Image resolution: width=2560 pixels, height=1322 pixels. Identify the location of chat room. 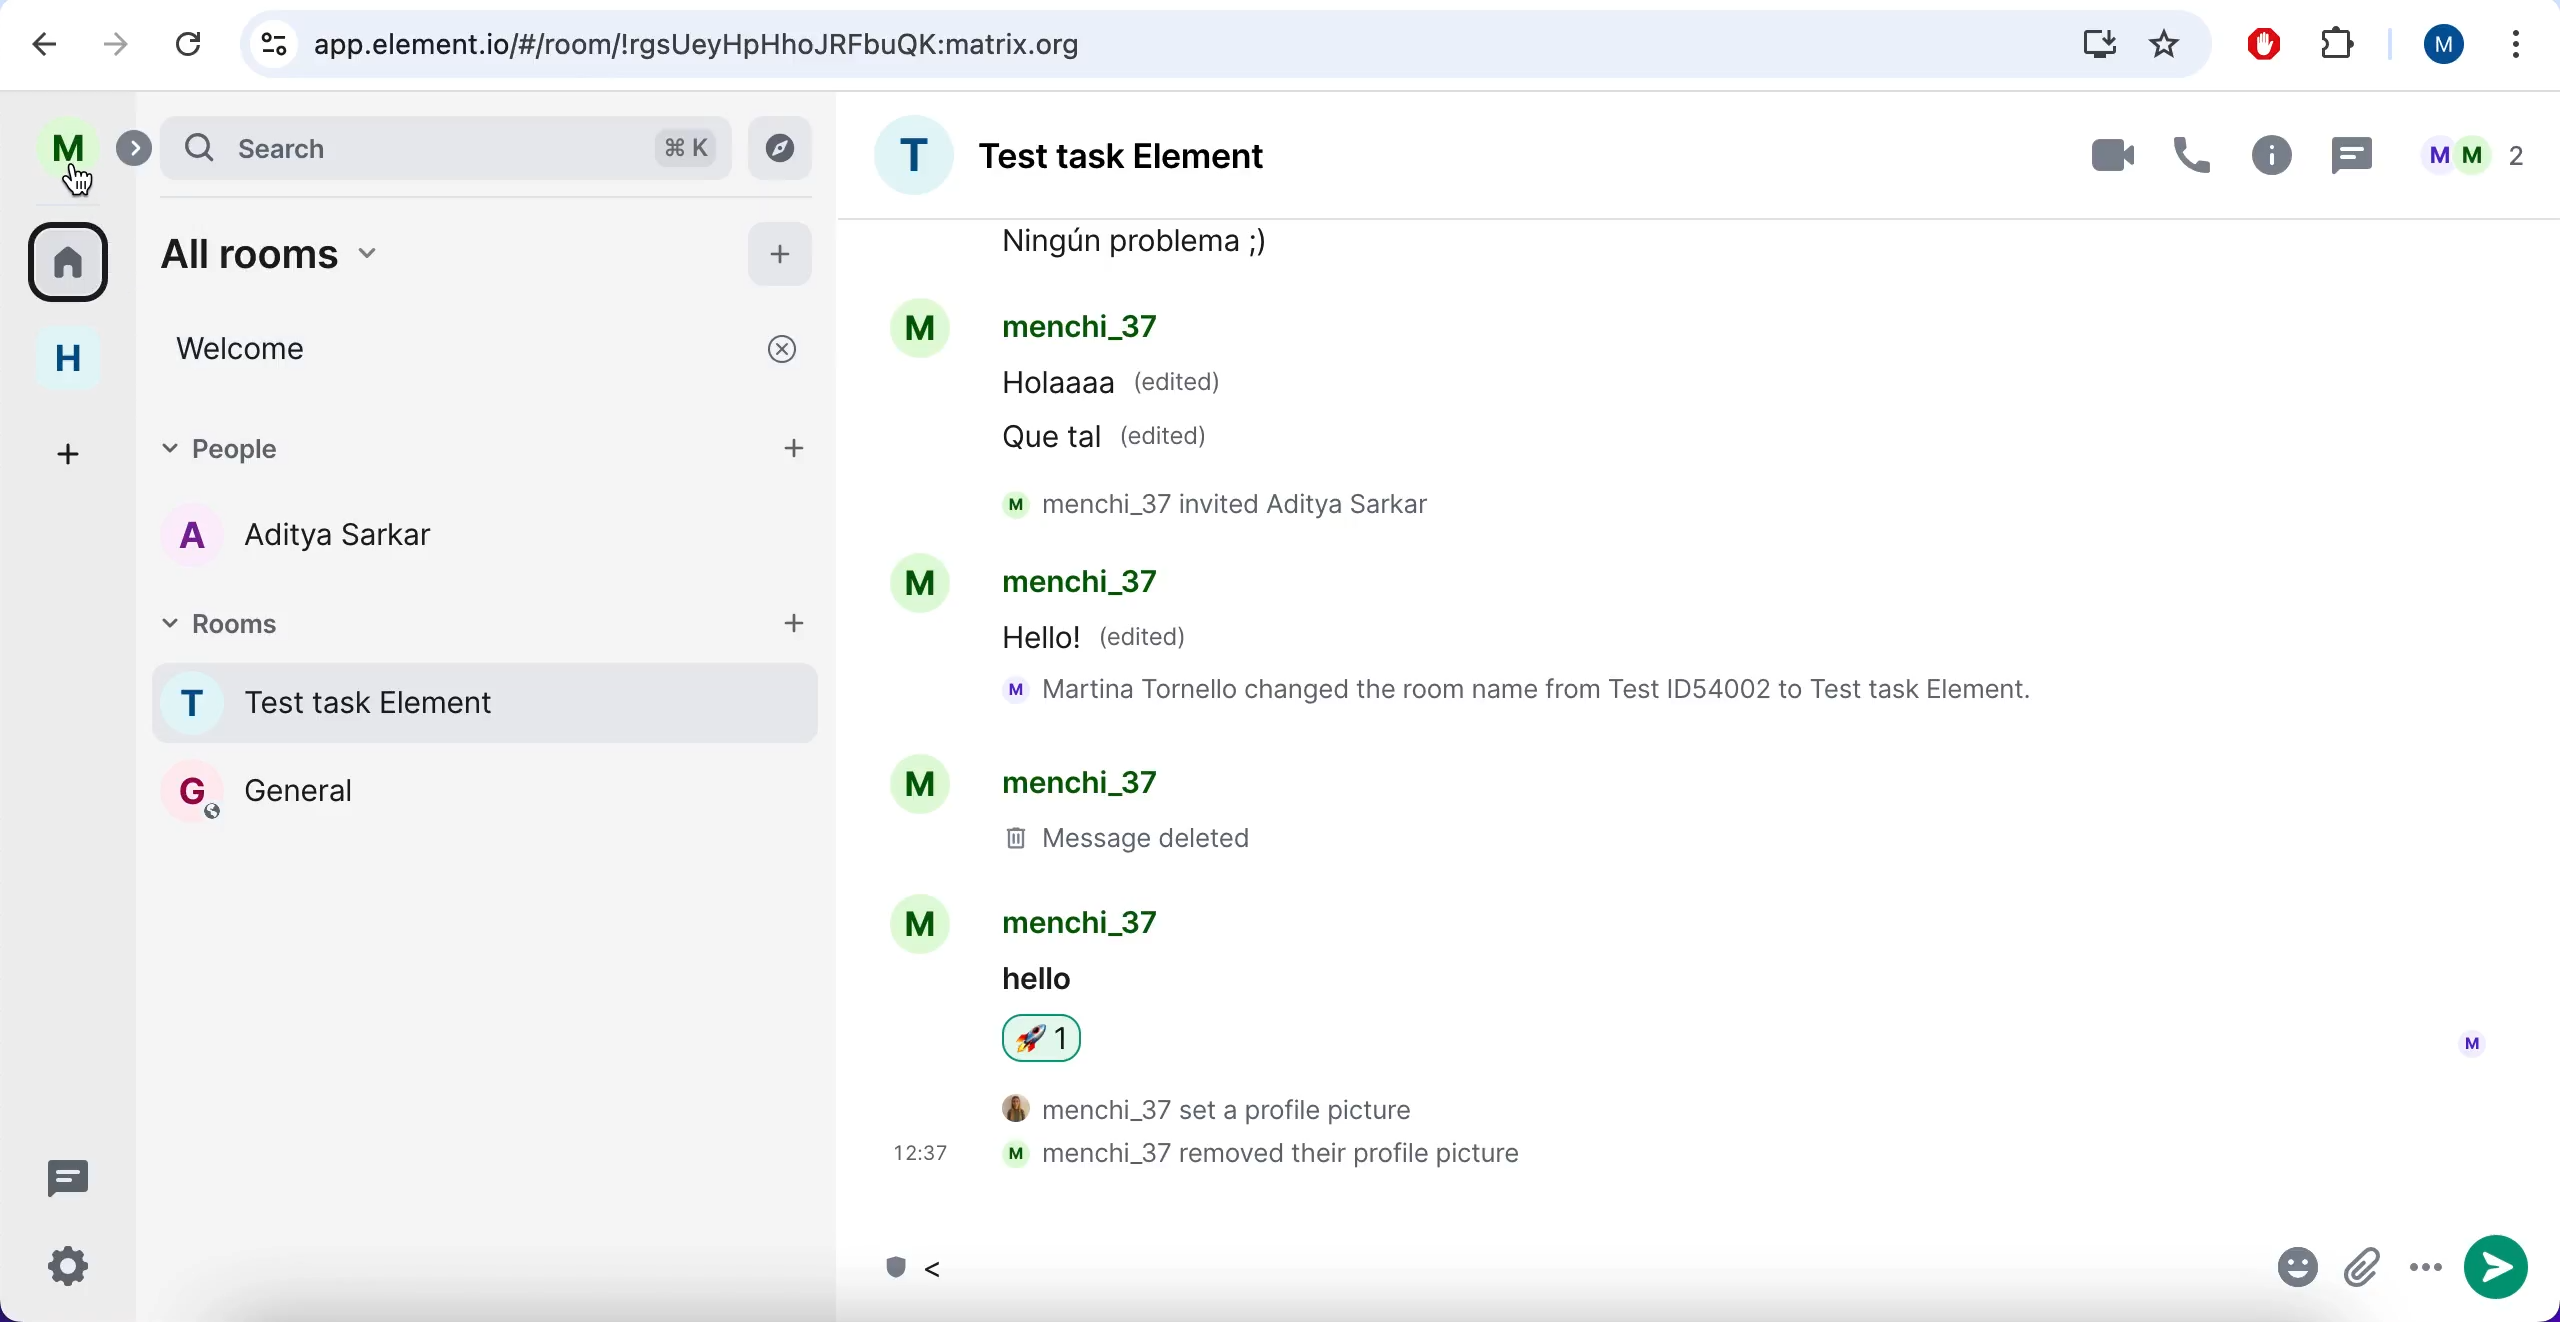
(1686, 716).